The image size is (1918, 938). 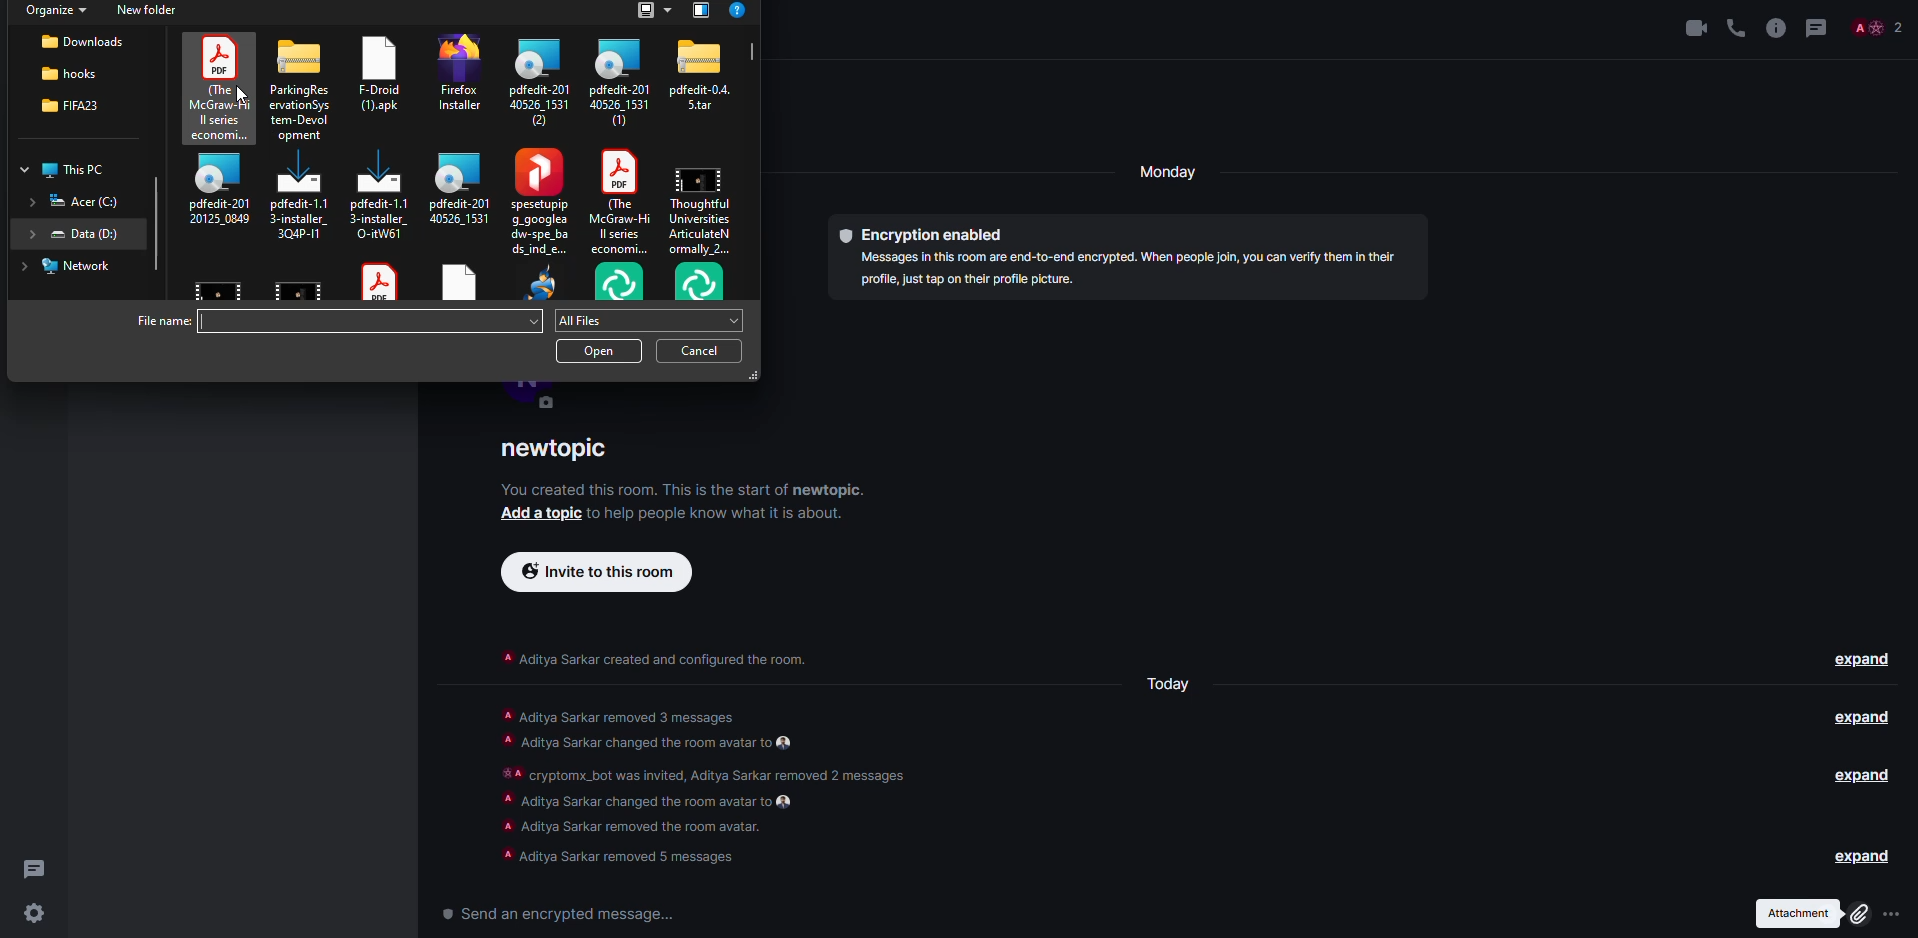 I want to click on scroll, so click(x=751, y=52).